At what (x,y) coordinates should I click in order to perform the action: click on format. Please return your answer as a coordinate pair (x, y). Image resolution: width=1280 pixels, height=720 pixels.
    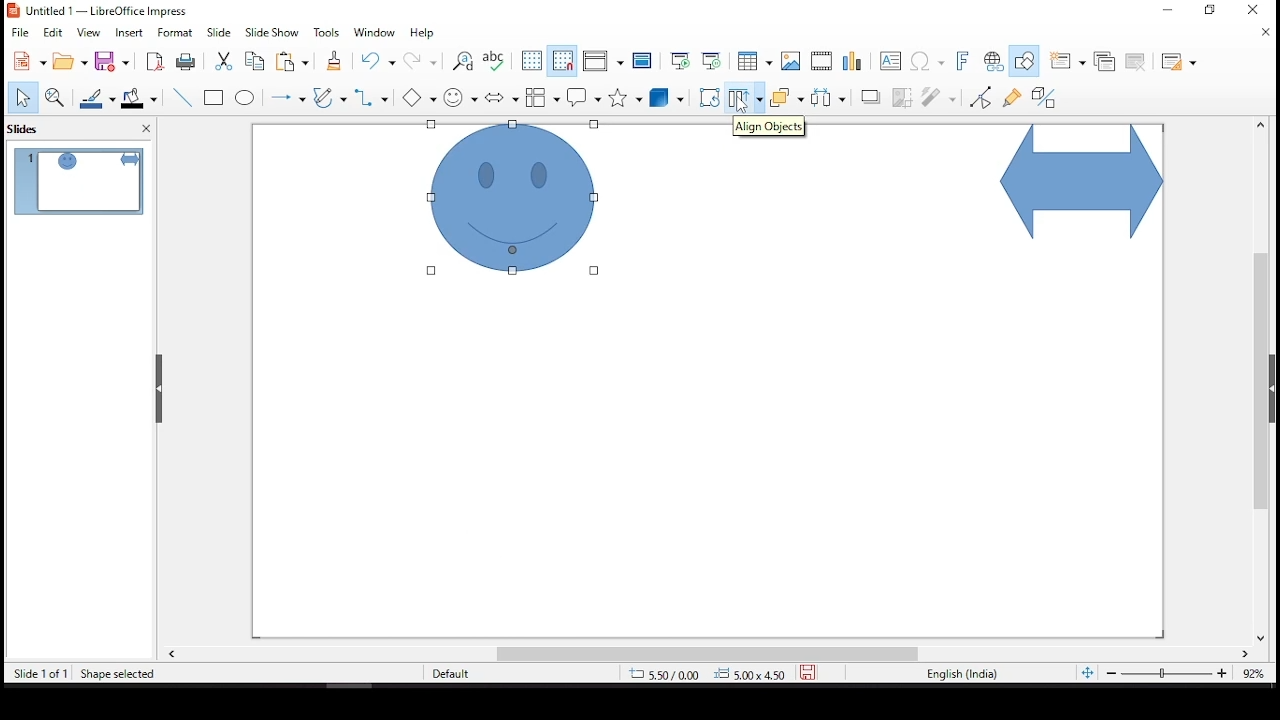
    Looking at the image, I should click on (176, 32).